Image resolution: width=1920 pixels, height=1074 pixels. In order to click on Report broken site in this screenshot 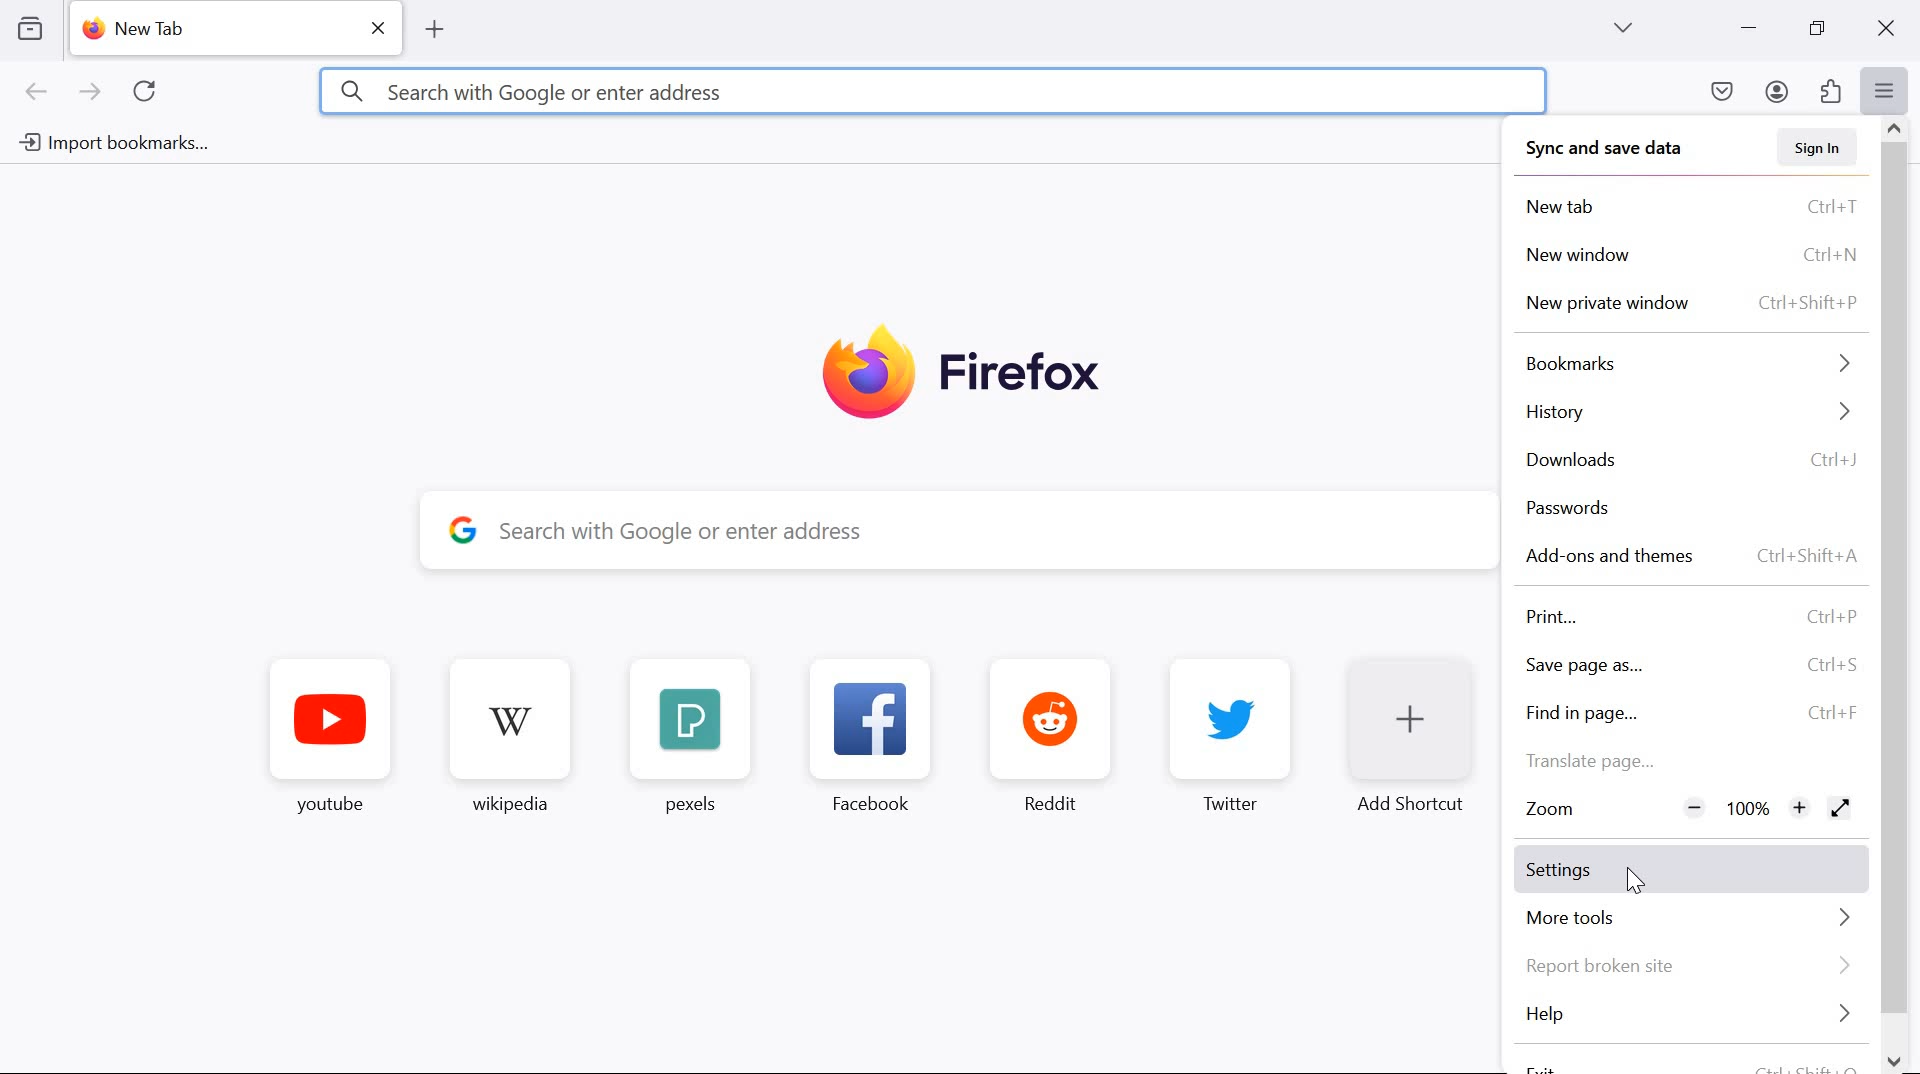, I will do `click(1689, 965)`.